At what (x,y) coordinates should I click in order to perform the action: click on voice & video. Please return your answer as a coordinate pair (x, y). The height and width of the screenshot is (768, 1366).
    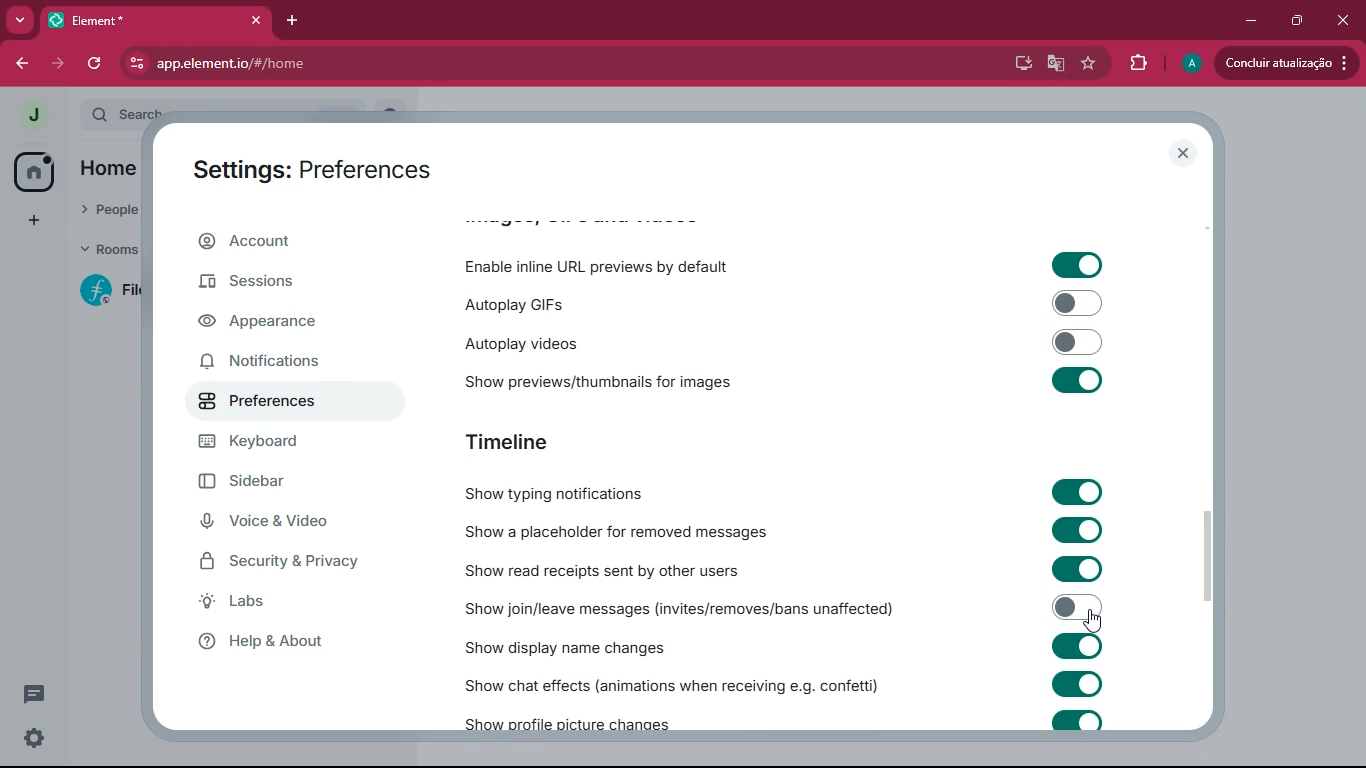
    Looking at the image, I should click on (270, 524).